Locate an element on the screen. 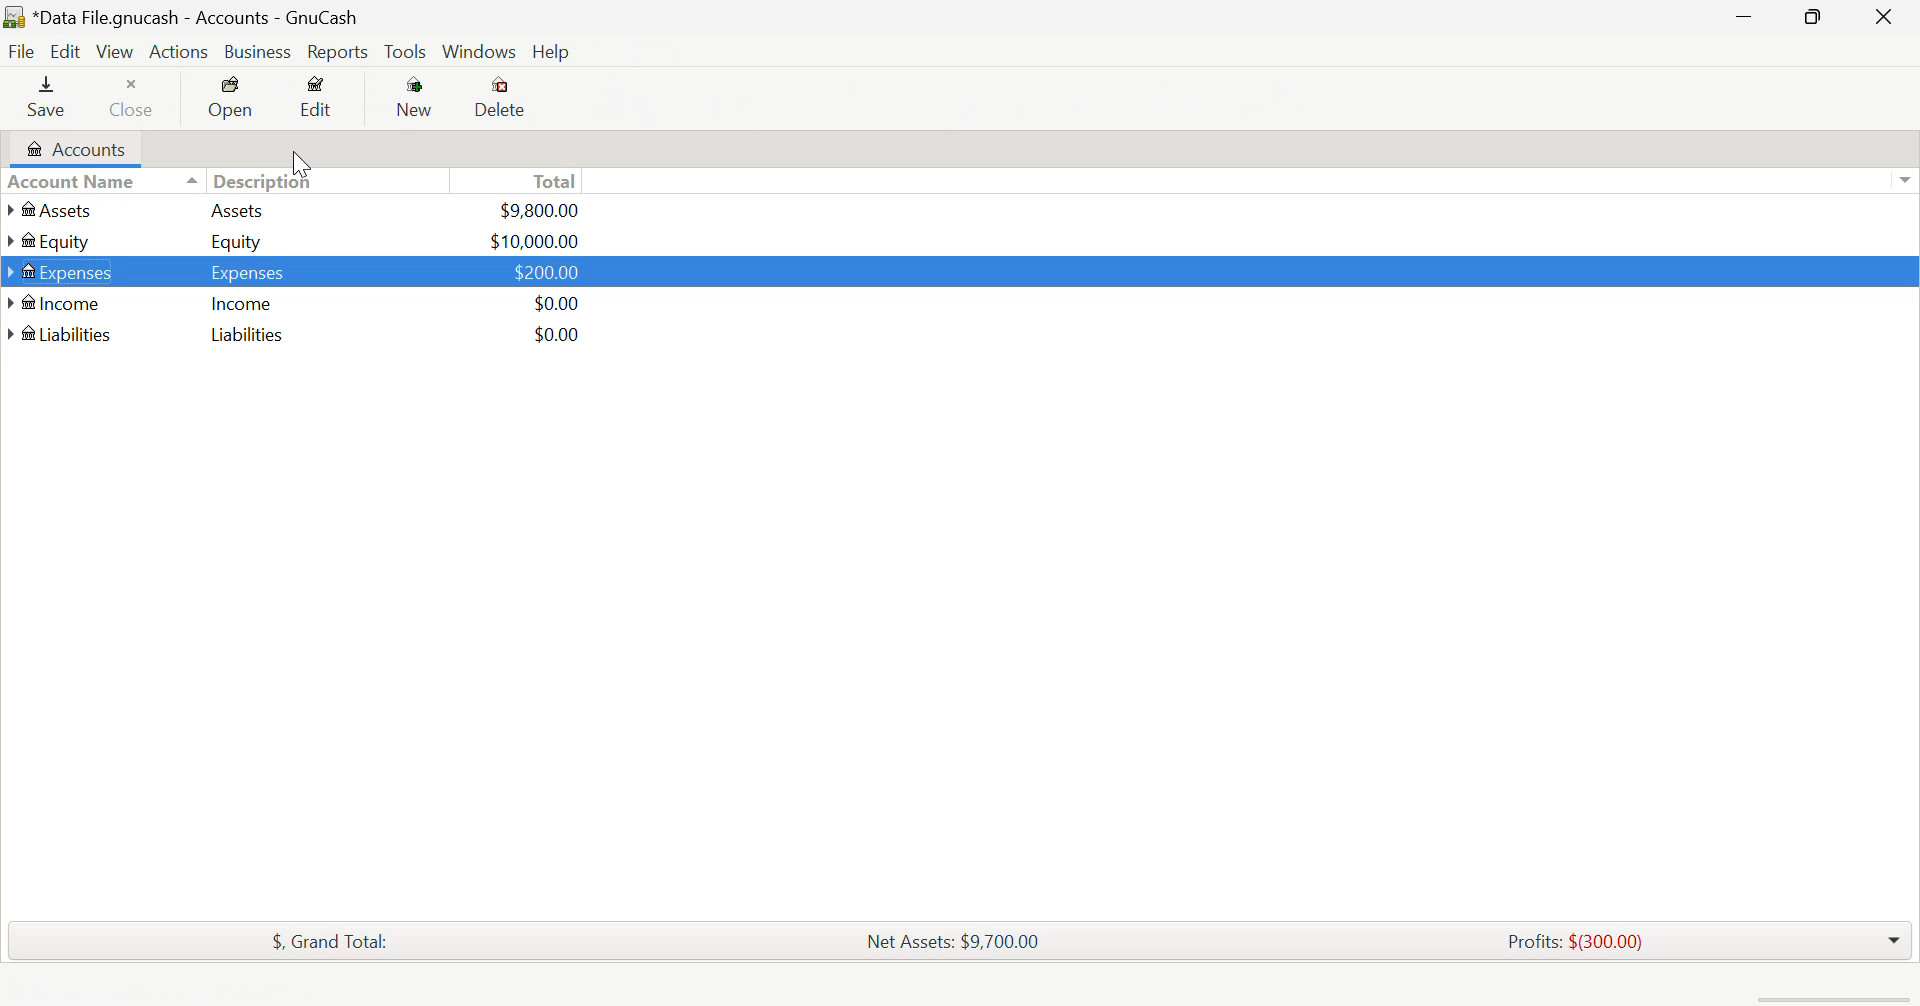 Image resolution: width=1920 pixels, height=1006 pixels. Save is located at coordinates (48, 98).